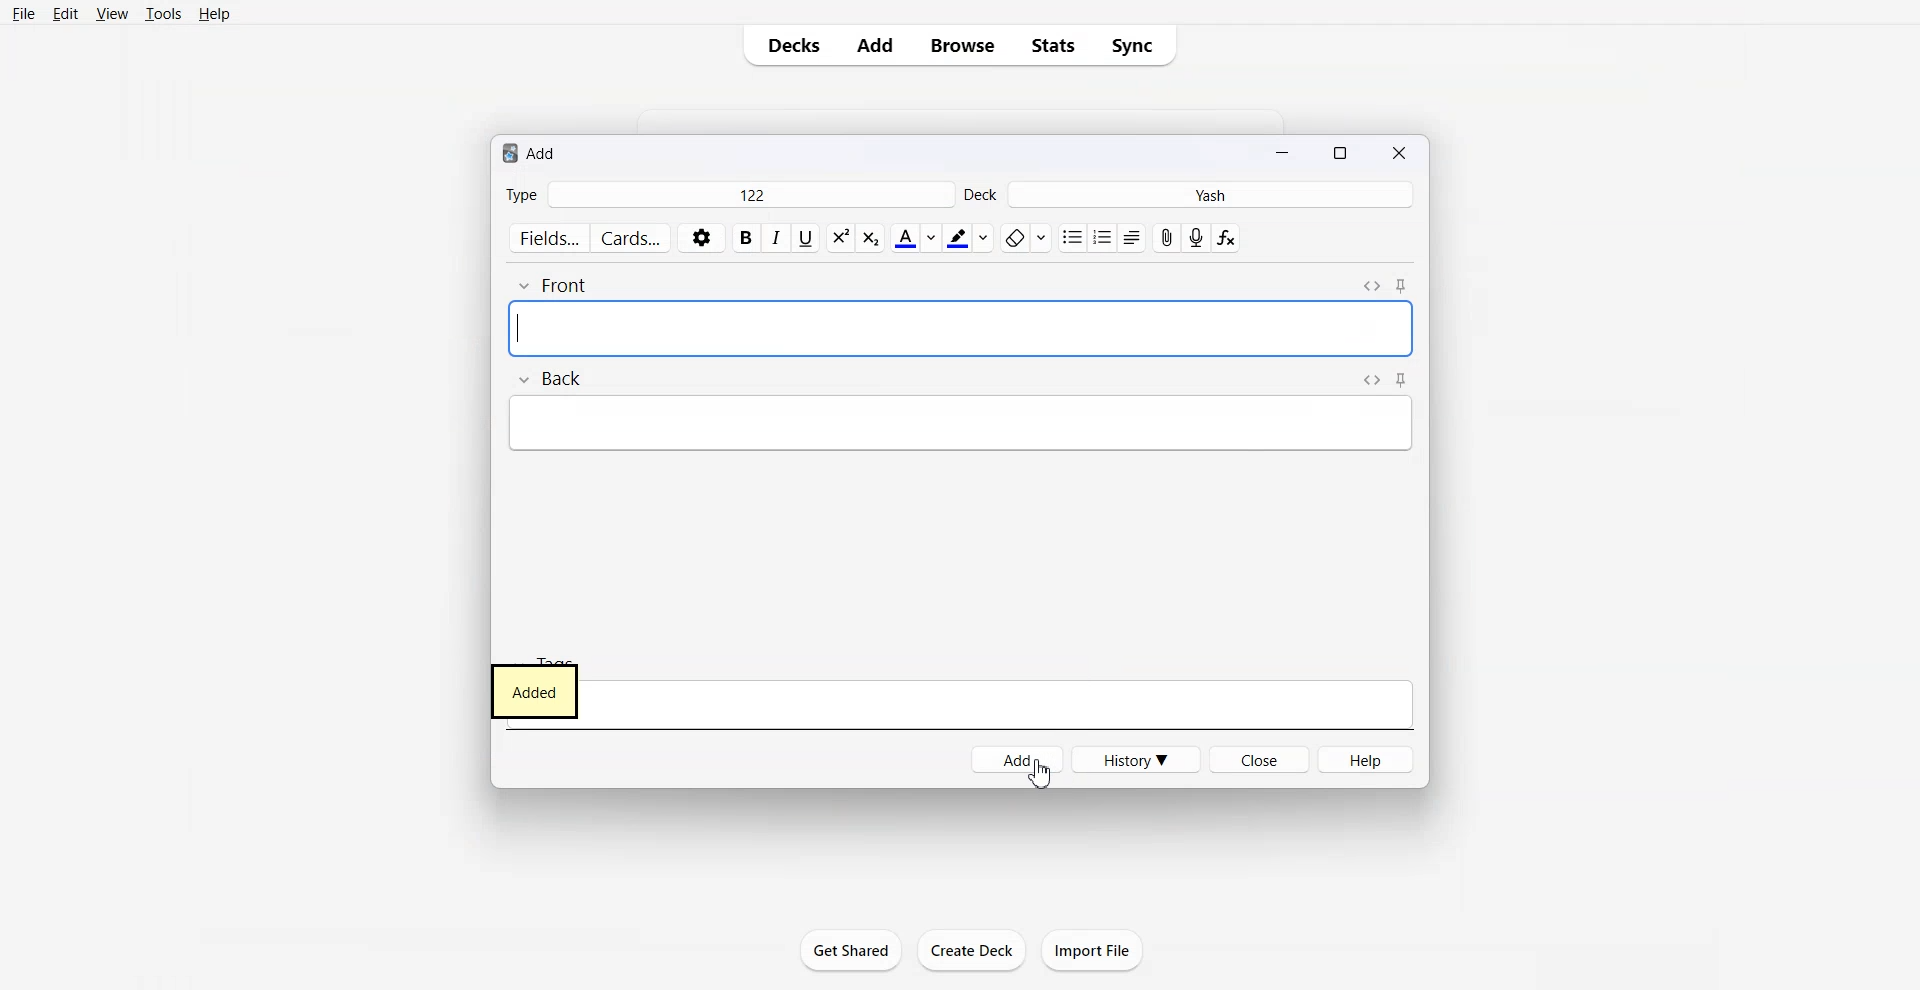 The width and height of the screenshot is (1920, 990). What do you see at coordinates (1018, 760) in the screenshot?
I see `Add` at bounding box center [1018, 760].